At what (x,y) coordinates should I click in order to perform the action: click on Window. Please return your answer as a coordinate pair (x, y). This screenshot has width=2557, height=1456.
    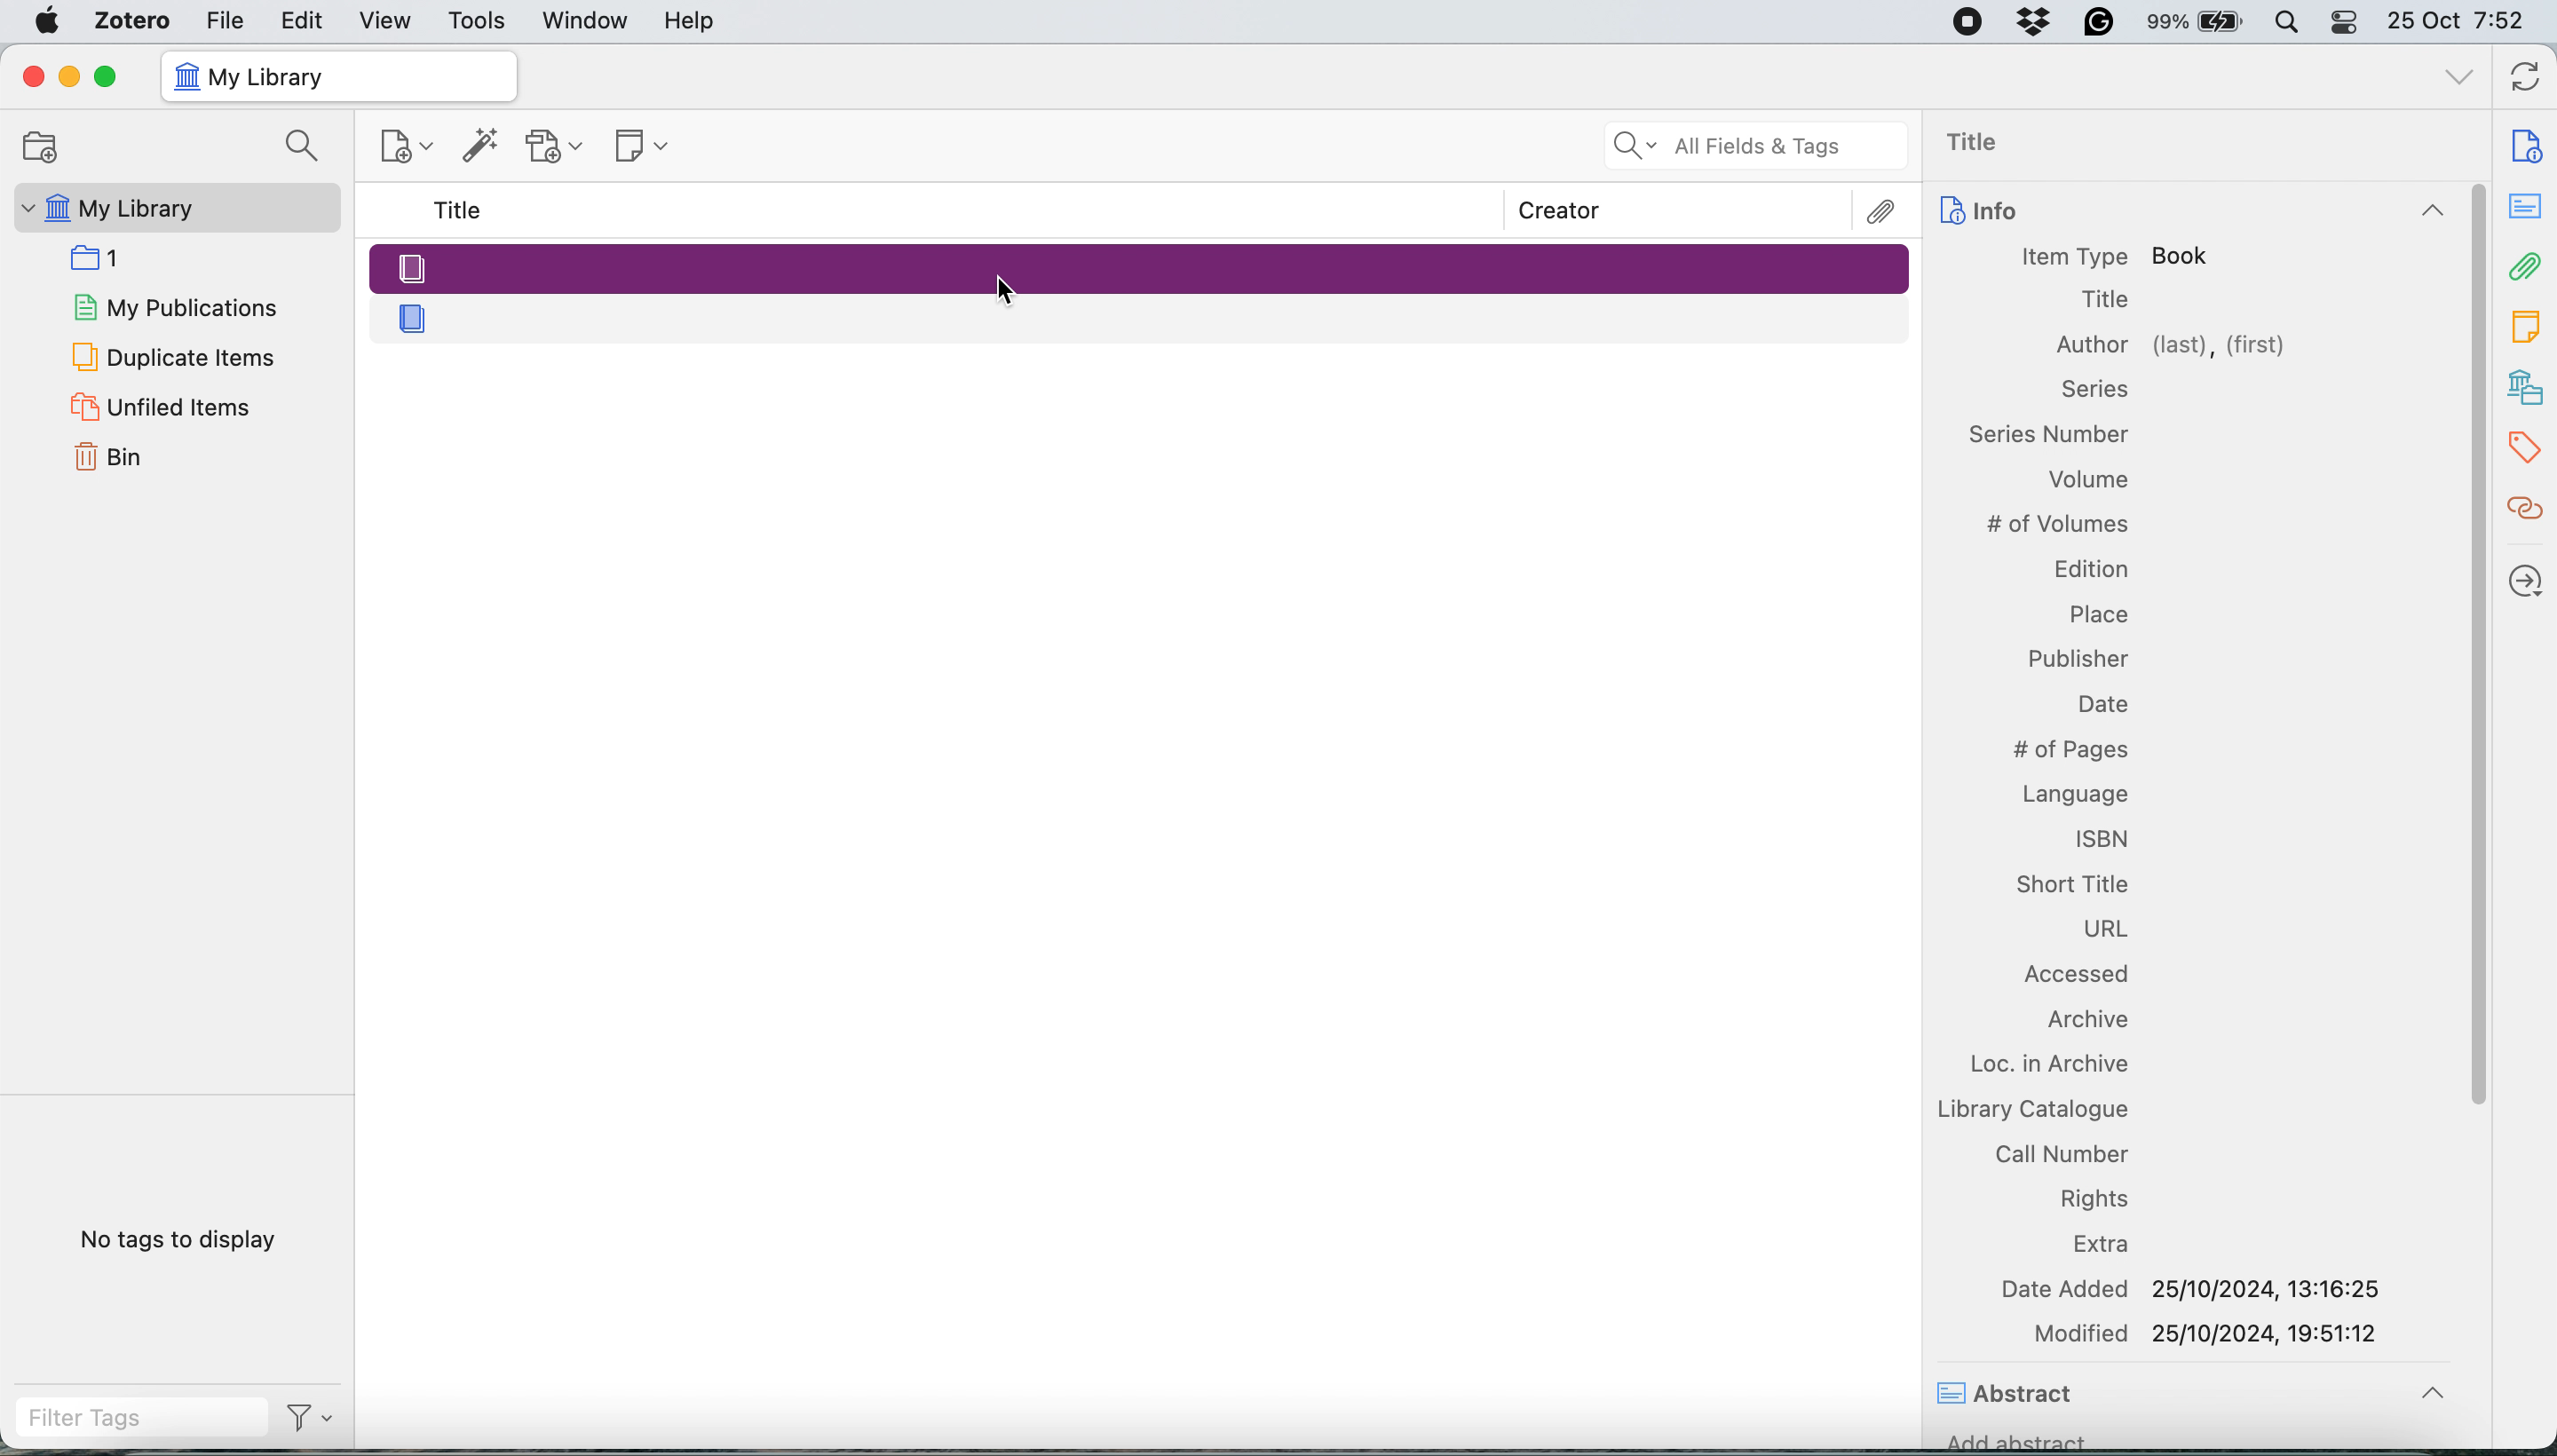
    Looking at the image, I should click on (587, 21).